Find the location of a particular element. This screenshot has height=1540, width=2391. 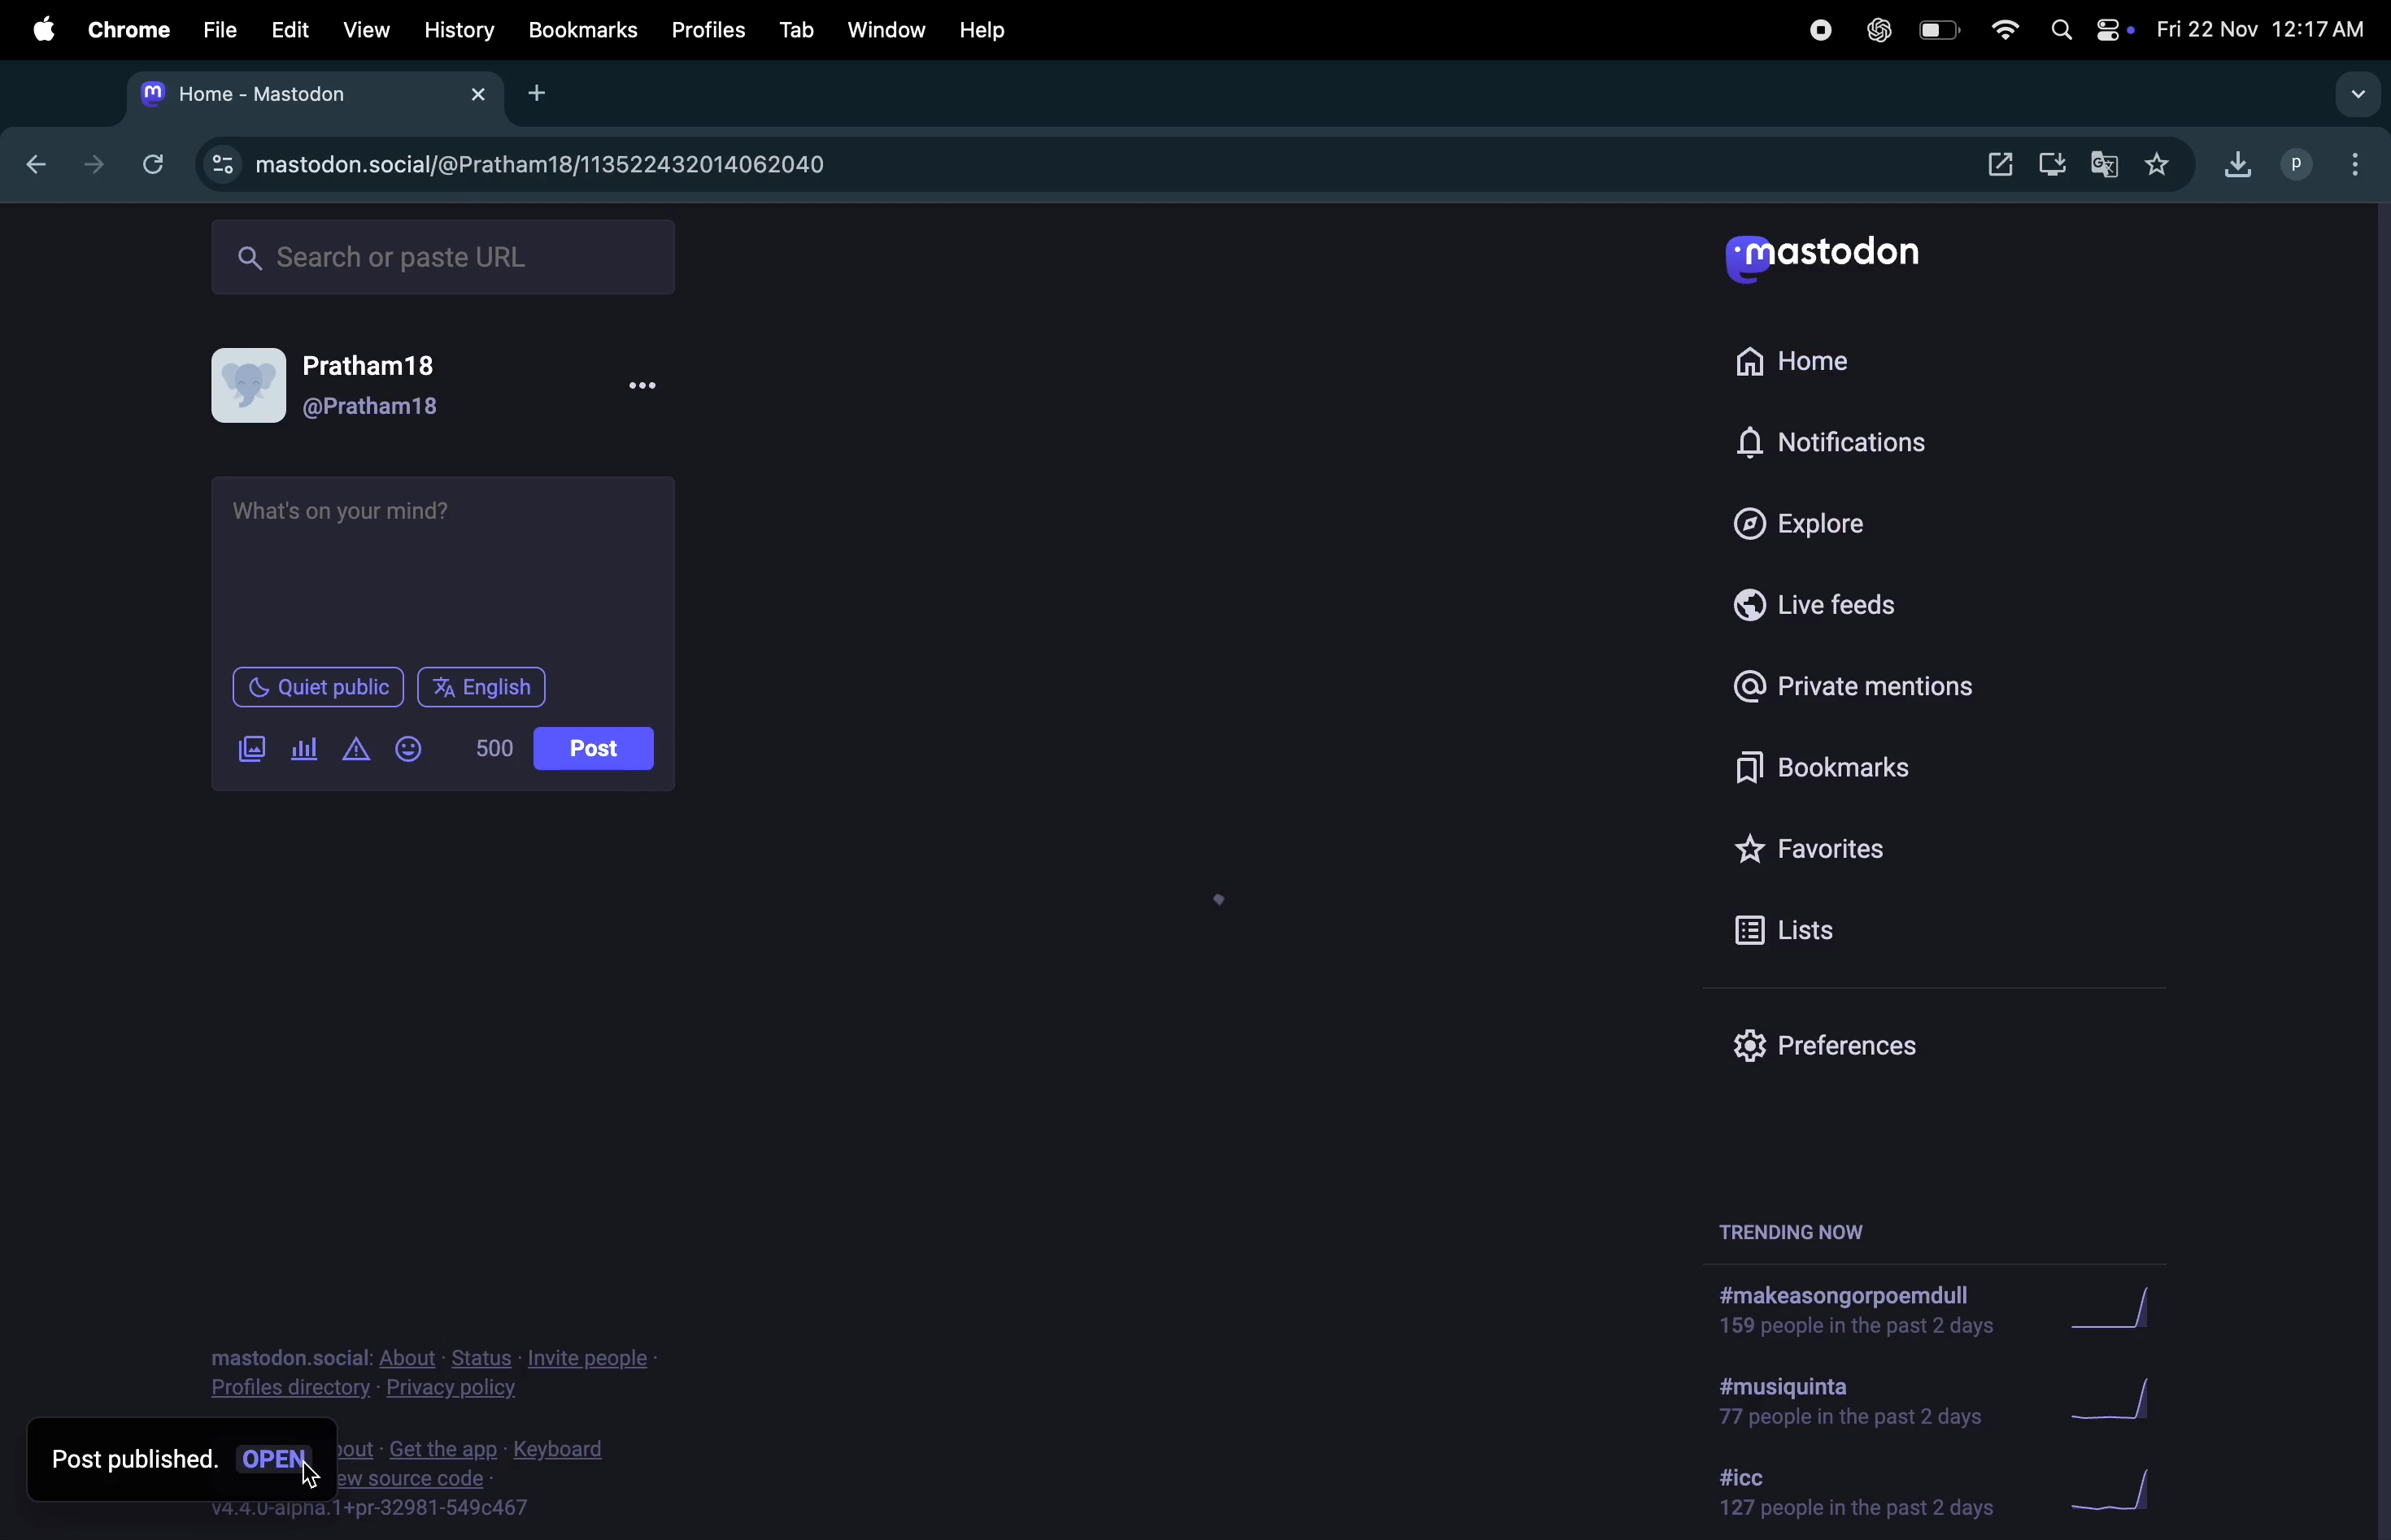

quiet place is located at coordinates (319, 686).